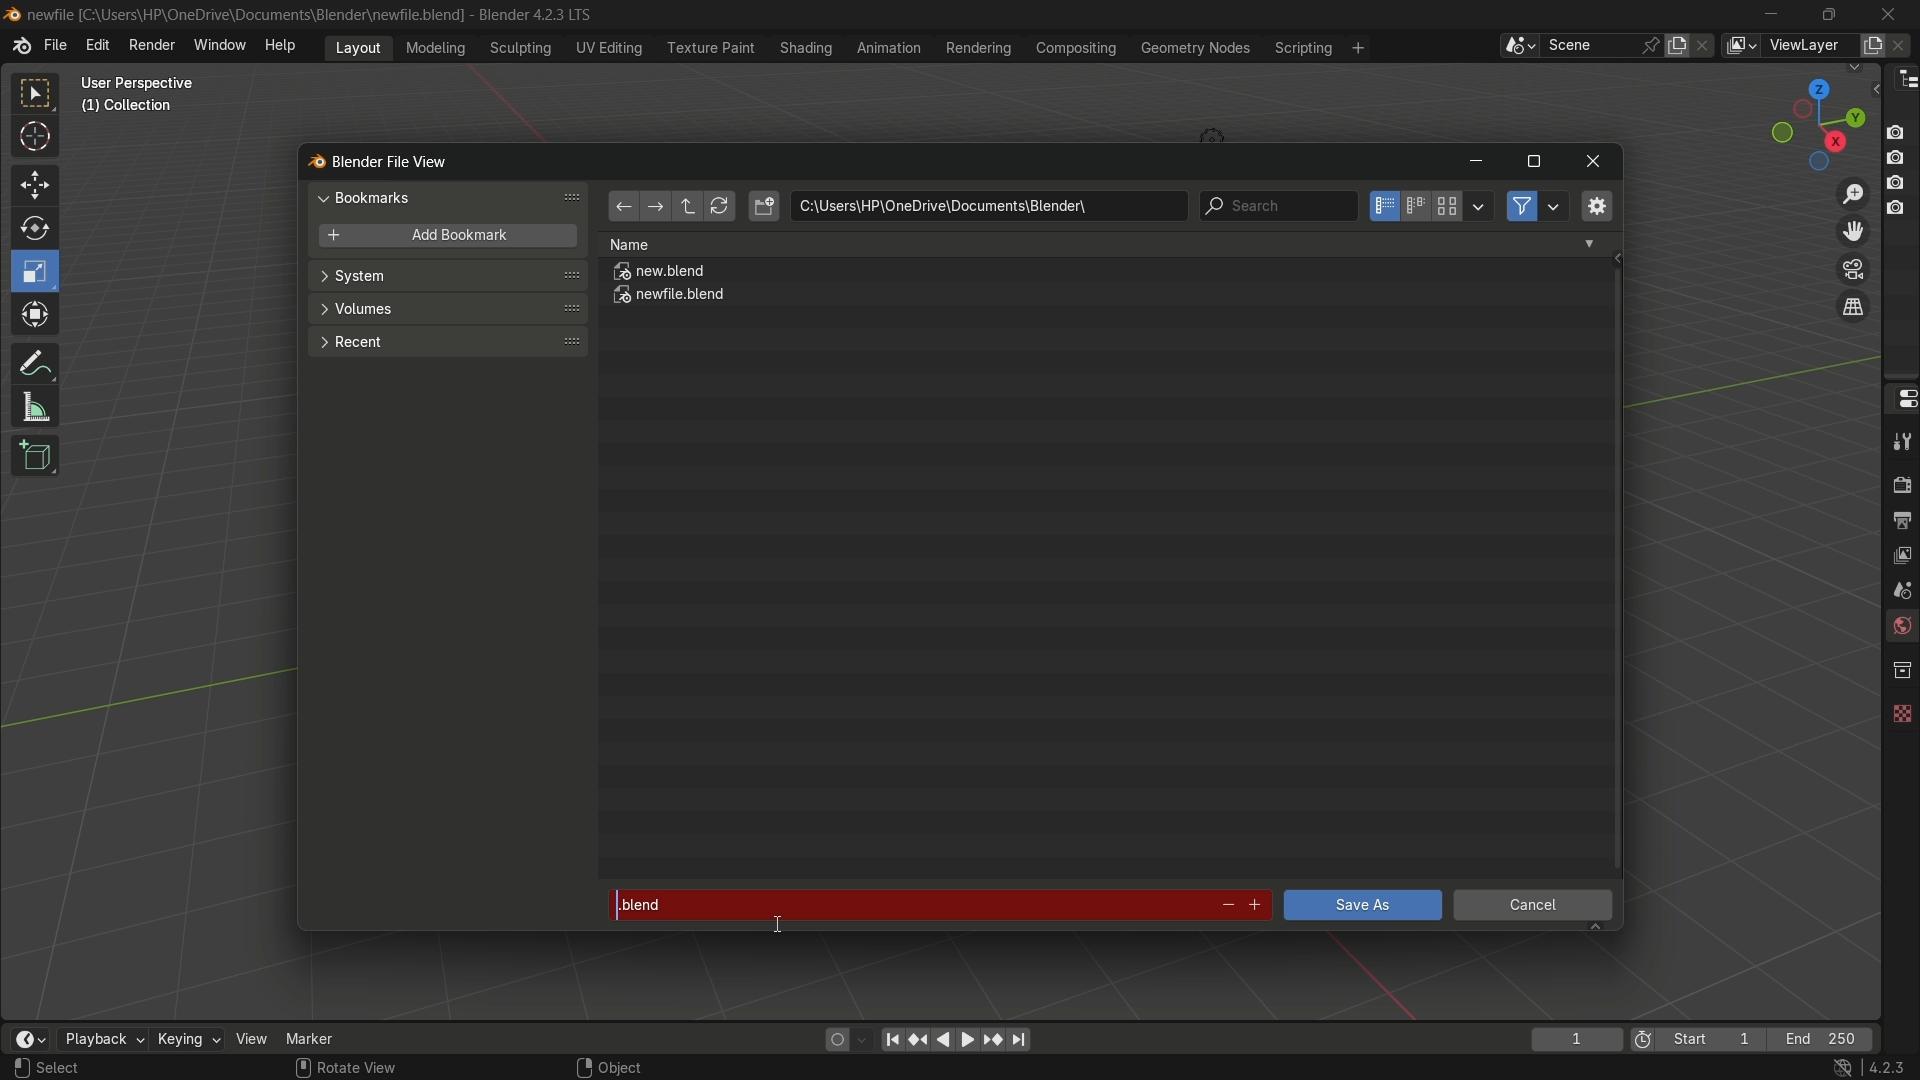 This screenshot has height=1080, width=1920. Describe the element at coordinates (1889, 13) in the screenshot. I see `close app` at that location.